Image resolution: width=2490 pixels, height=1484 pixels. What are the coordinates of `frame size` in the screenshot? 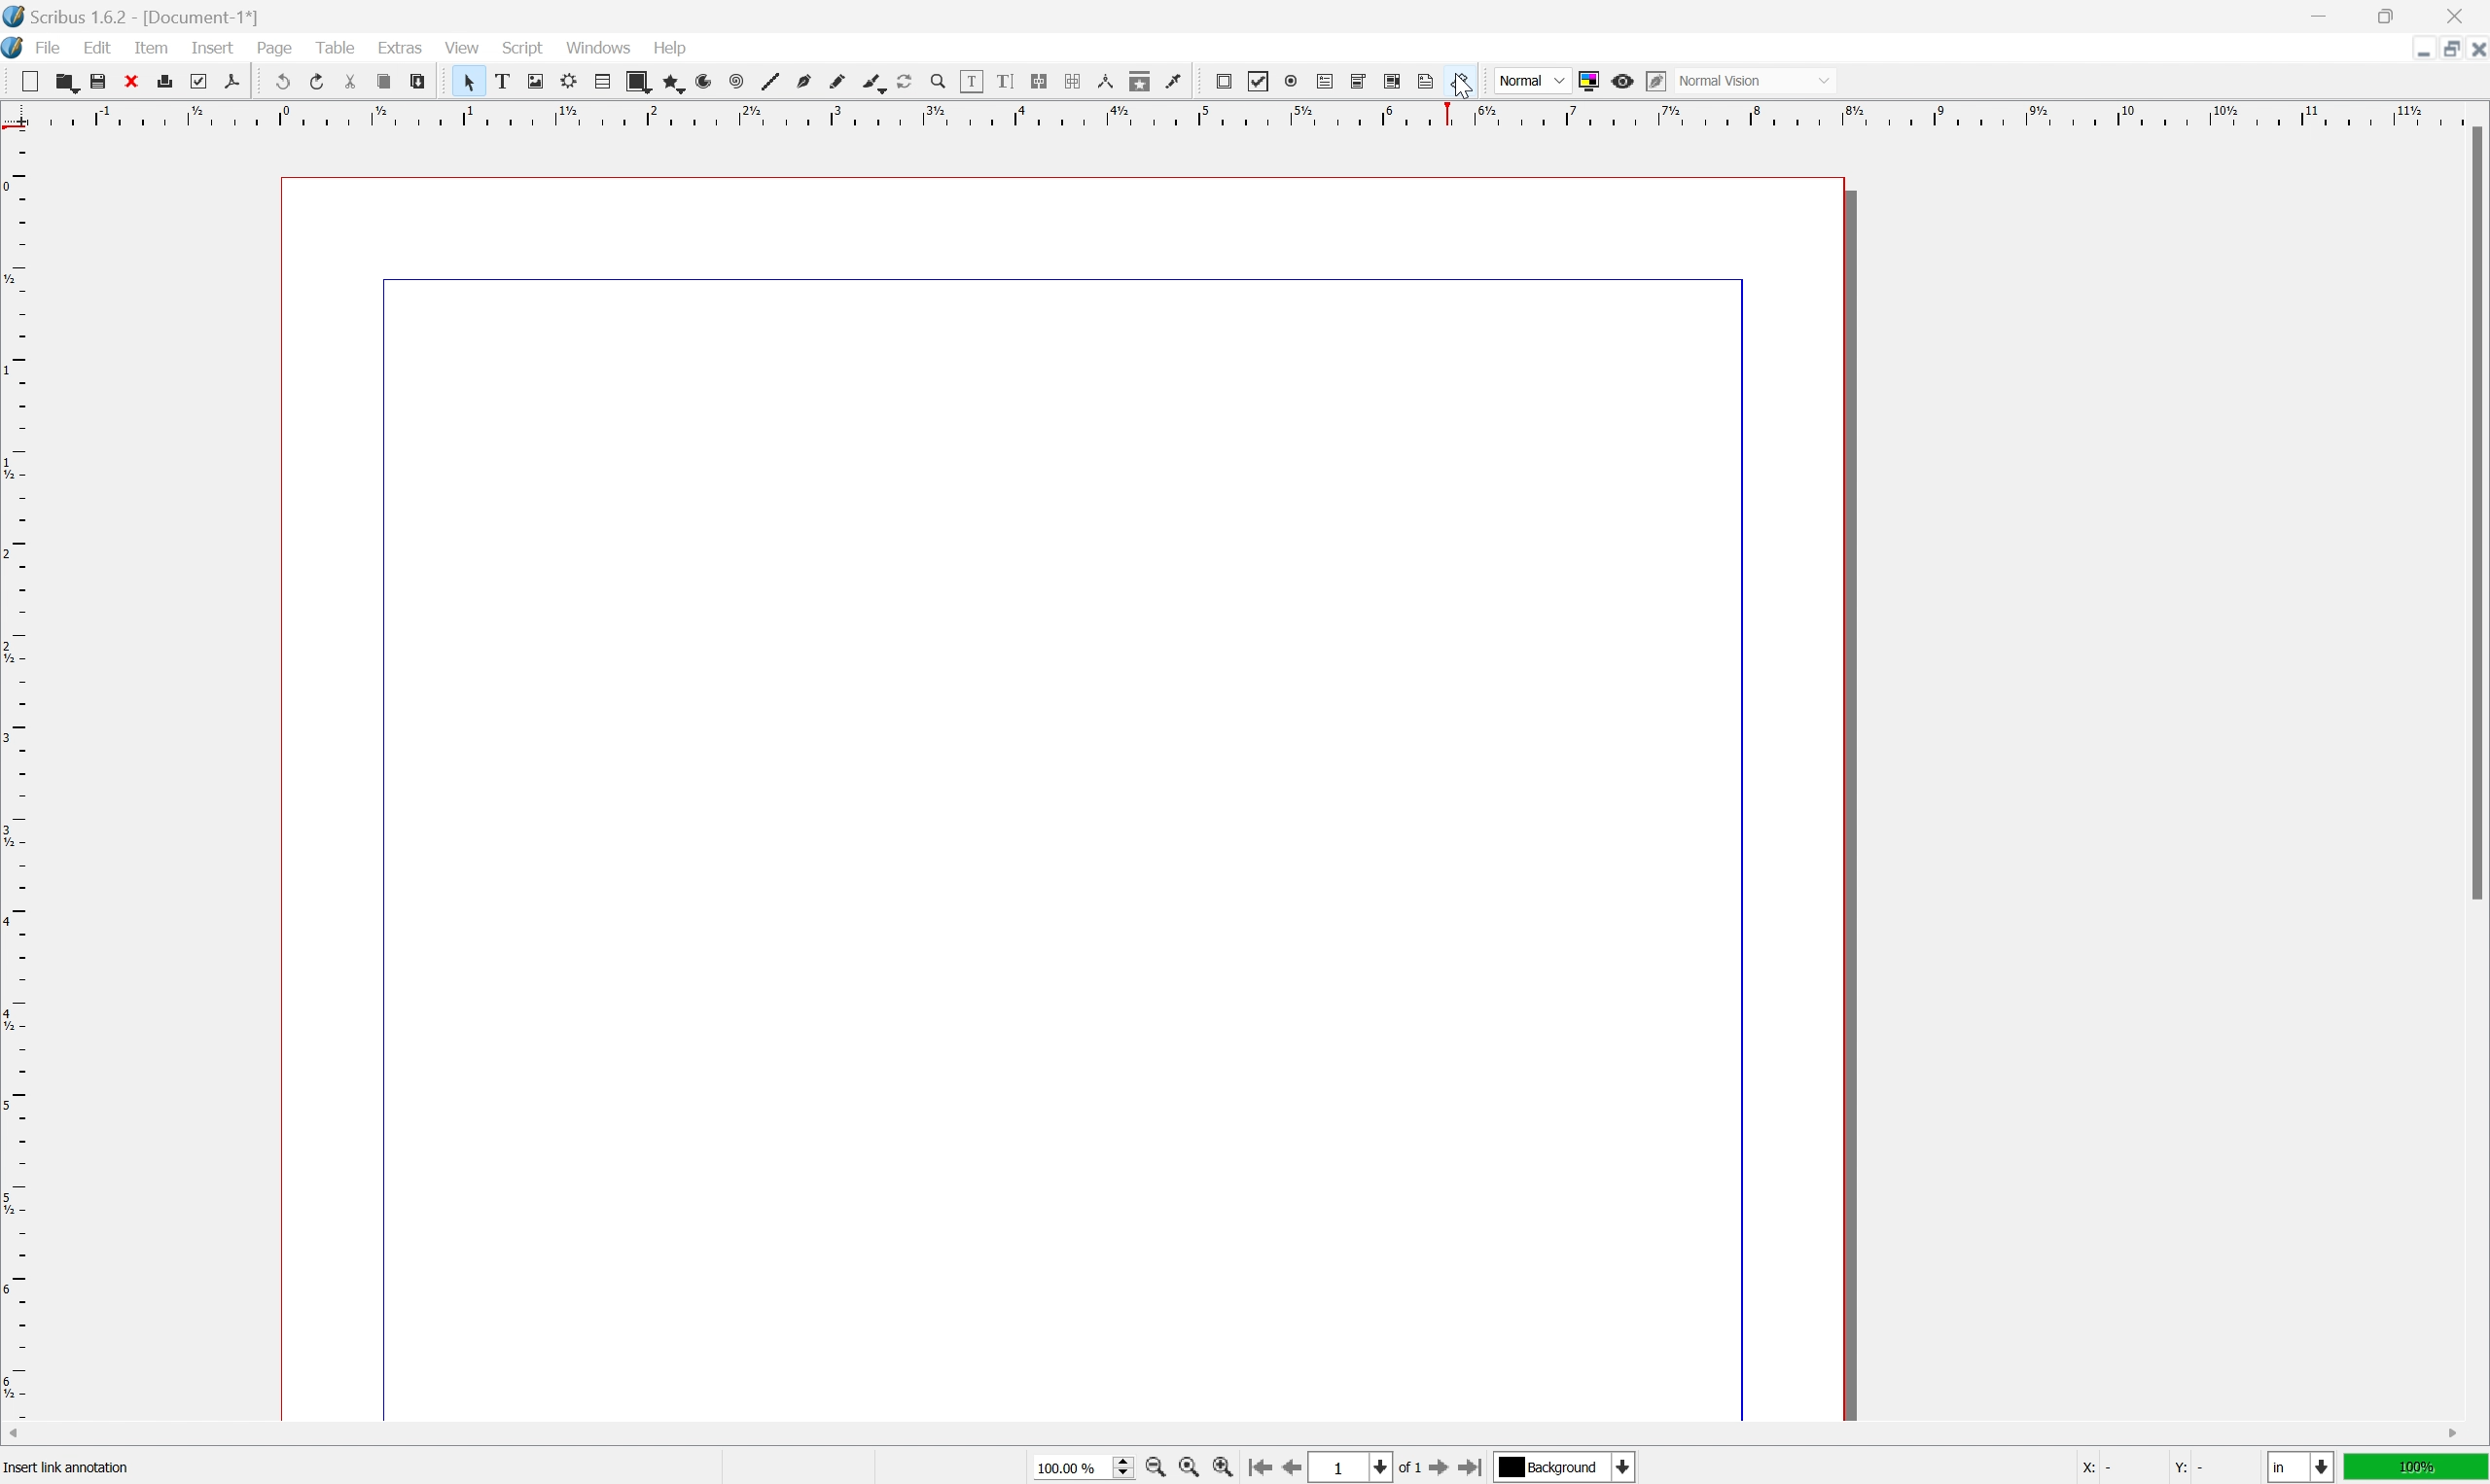 It's located at (78, 1469).